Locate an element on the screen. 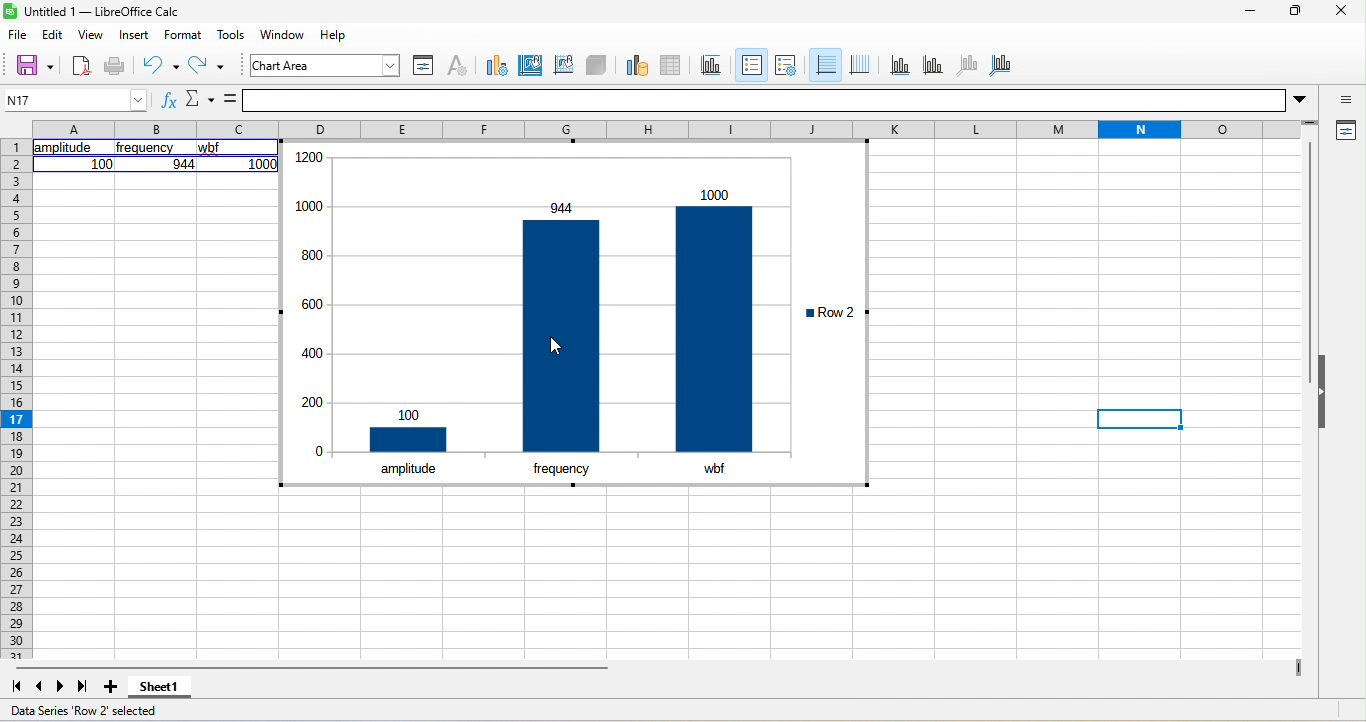 The width and height of the screenshot is (1366, 722). frequency is located at coordinates (560, 466).